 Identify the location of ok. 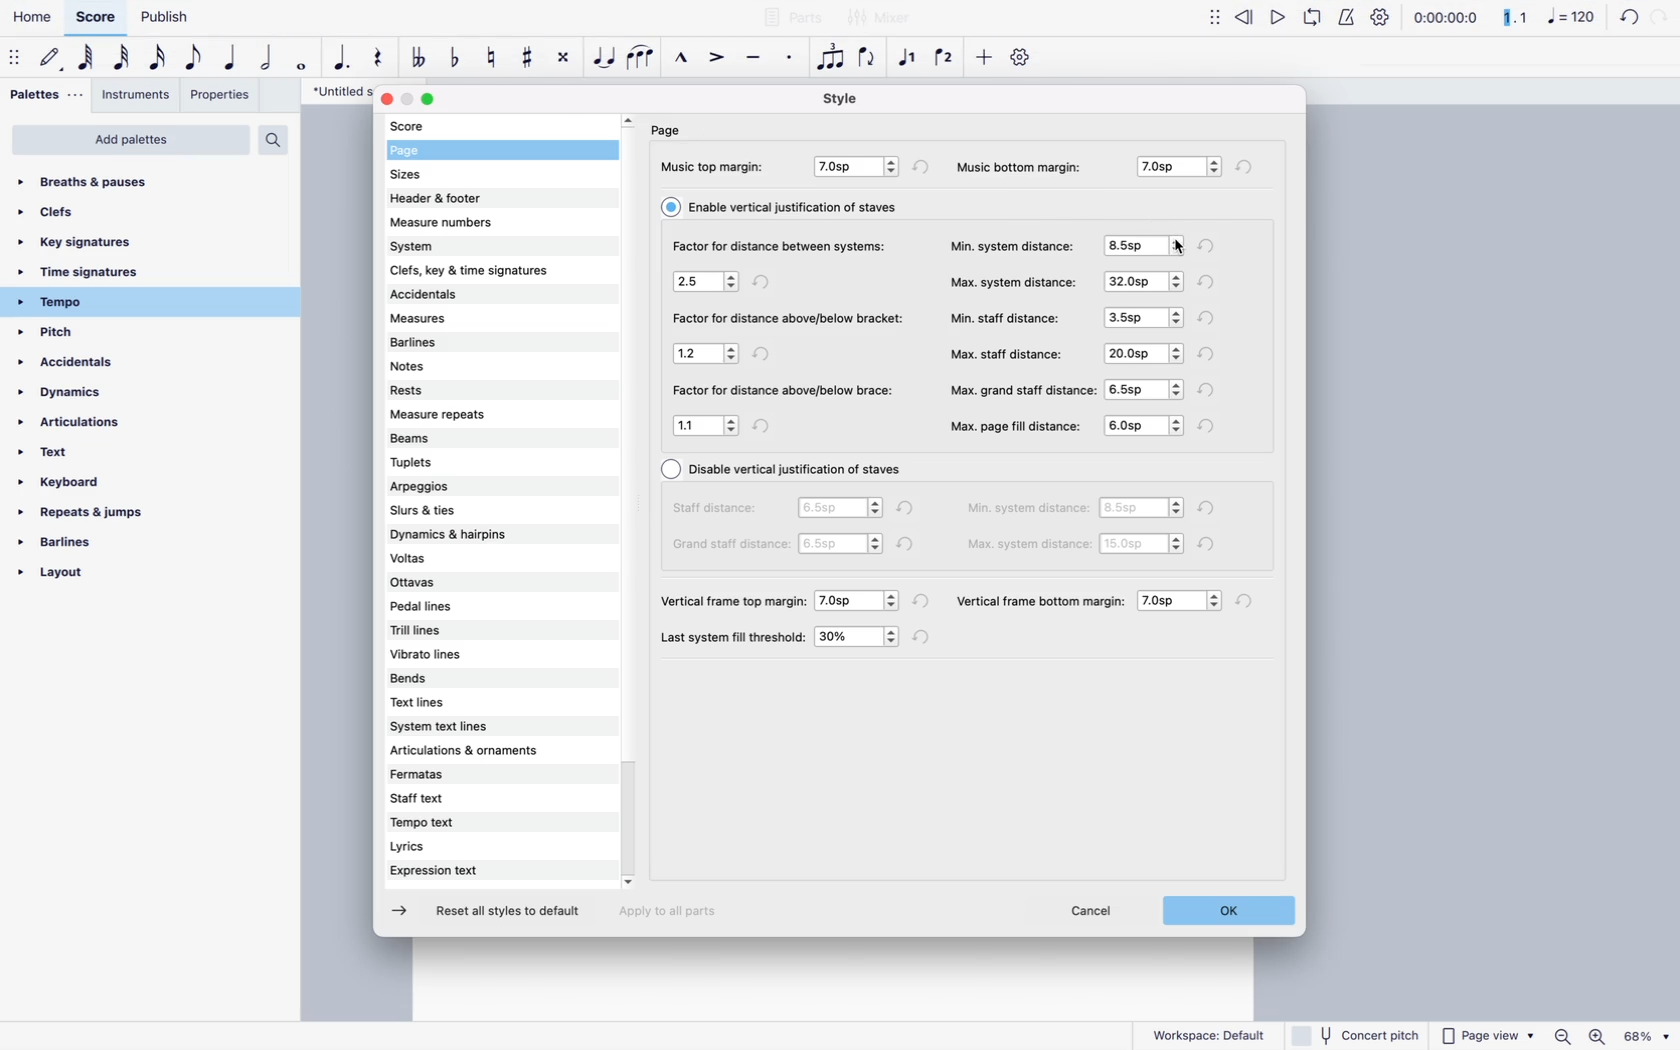
(1225, 914).